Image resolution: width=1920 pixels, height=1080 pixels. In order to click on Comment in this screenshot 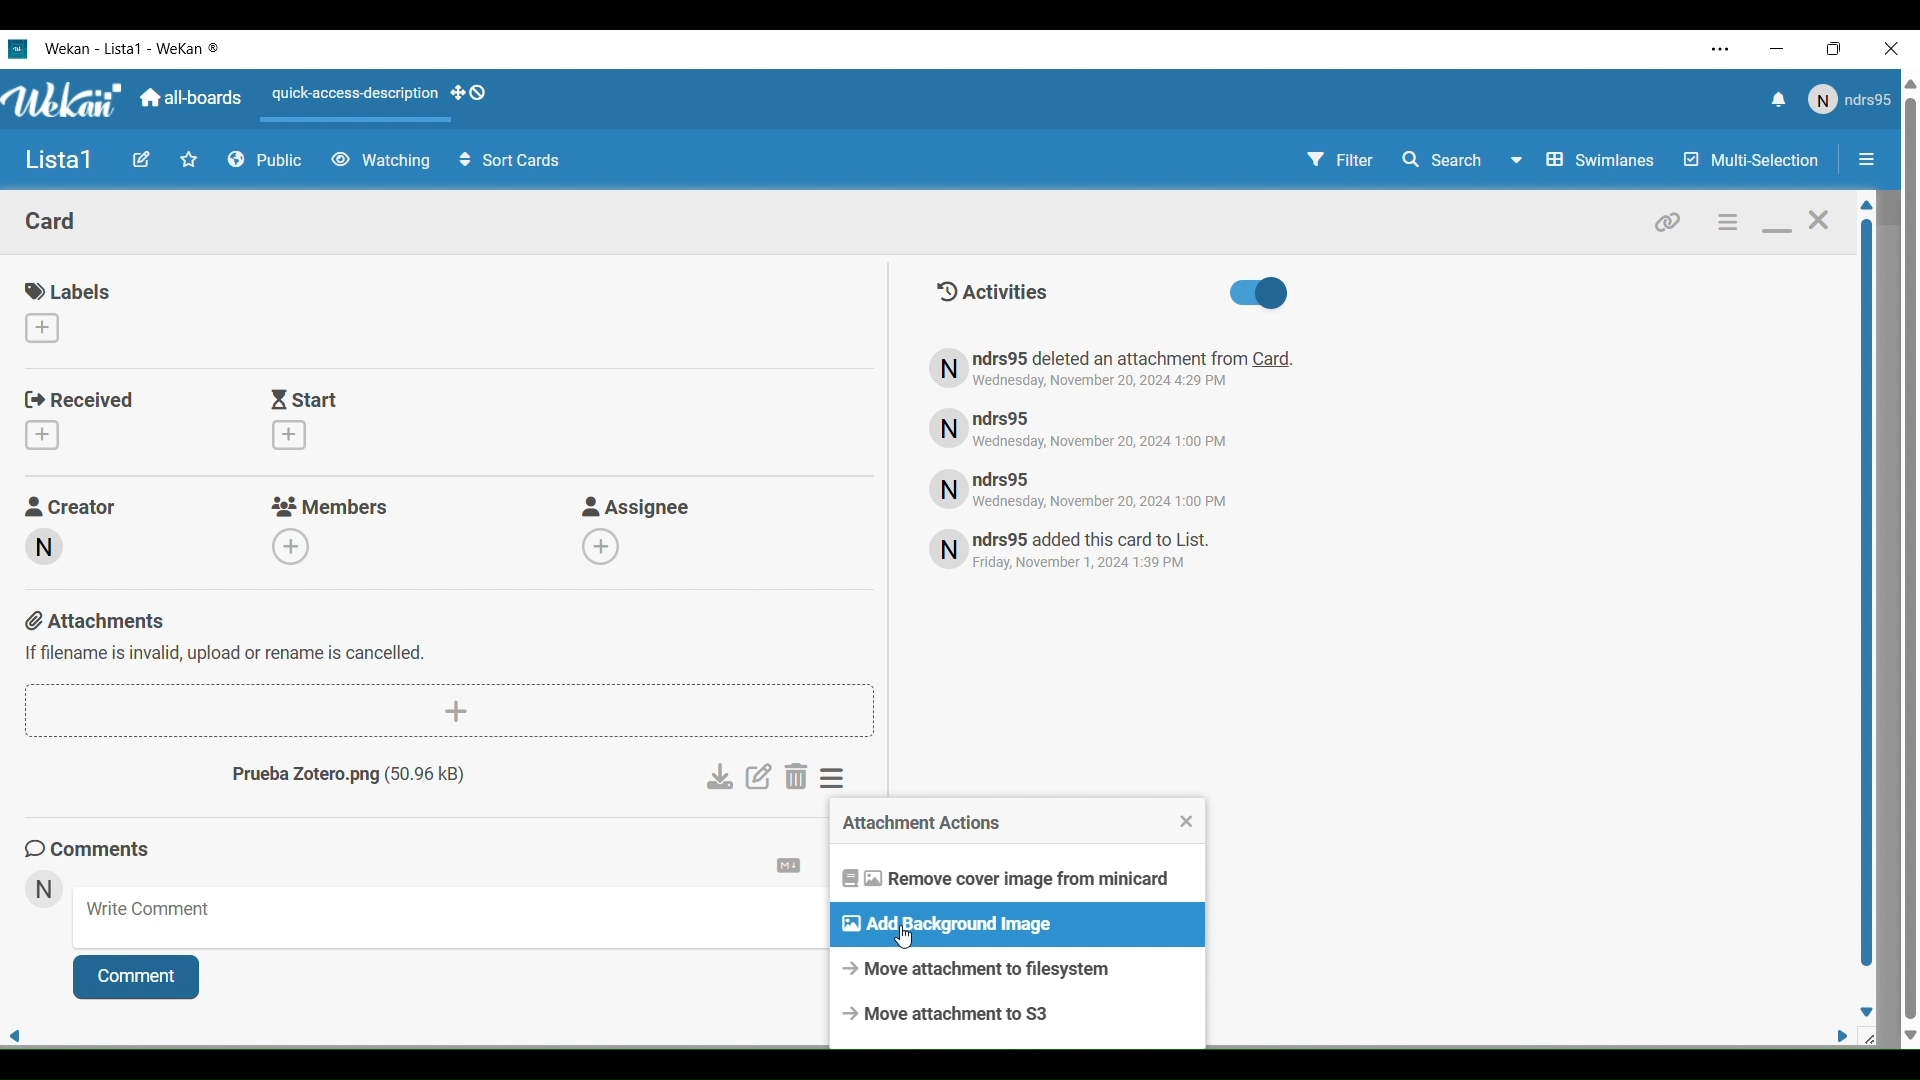, I will do `click(137, 977)`.